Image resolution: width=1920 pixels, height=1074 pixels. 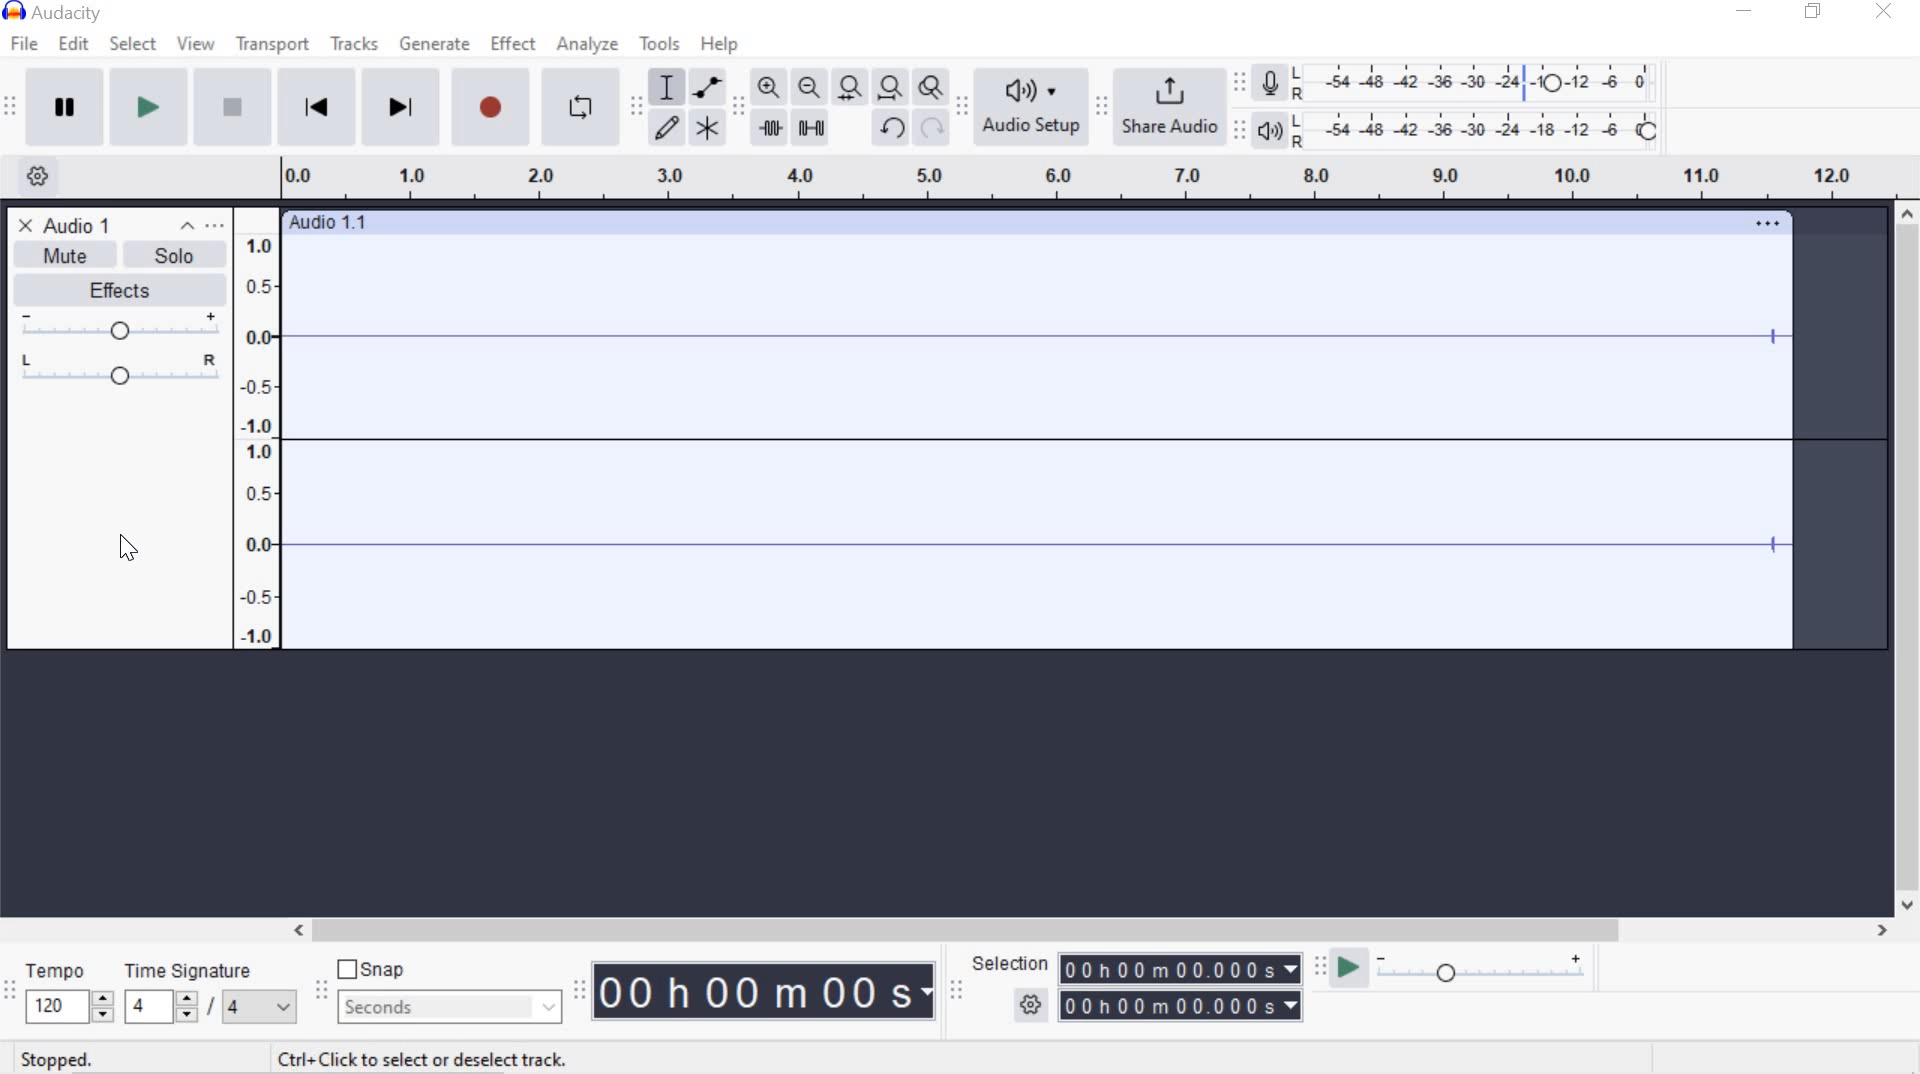 I want to click on Zoom Toggle, so click(x=932, y=90).